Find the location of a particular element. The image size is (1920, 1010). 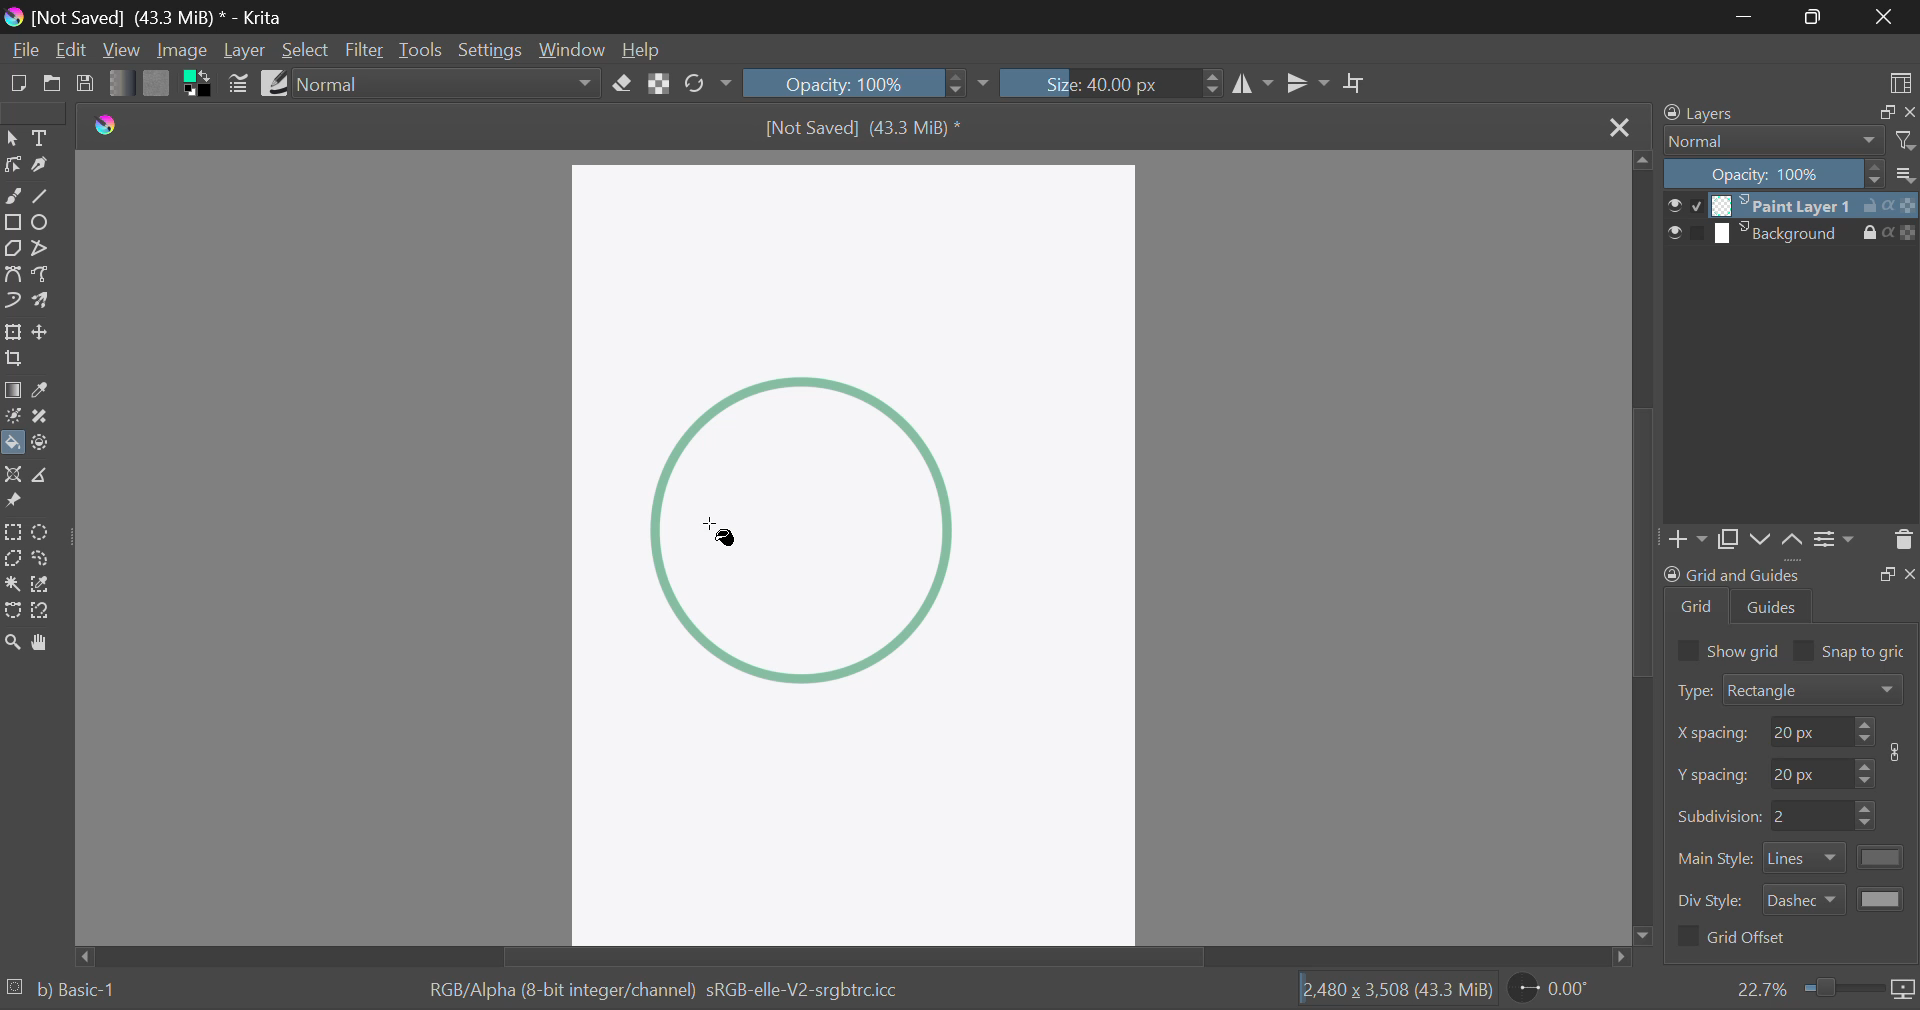

Window is located at coordinates (572, 52).